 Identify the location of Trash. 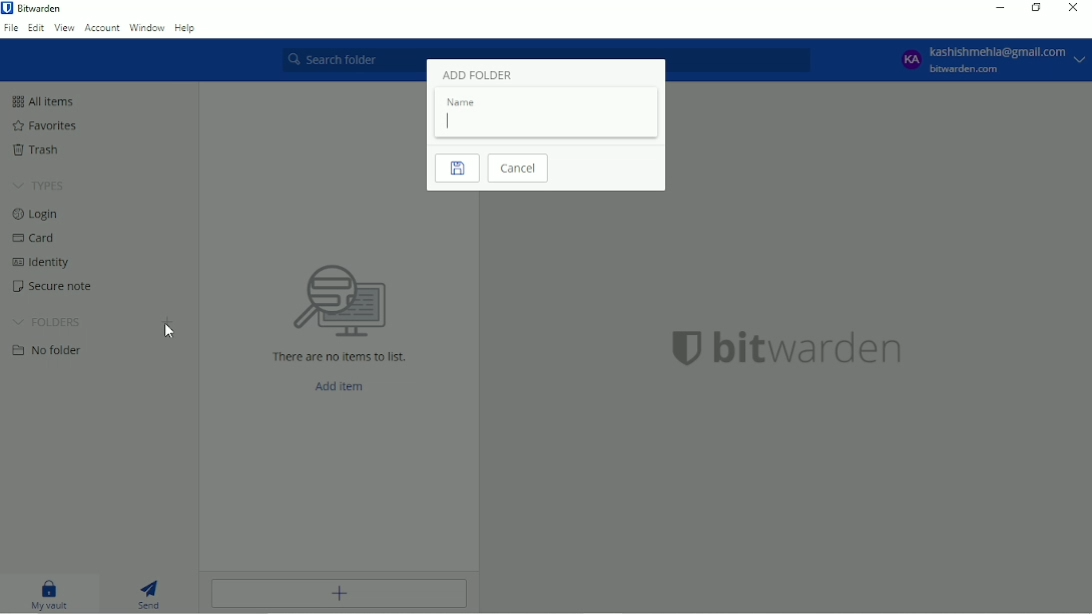
(36, 150).